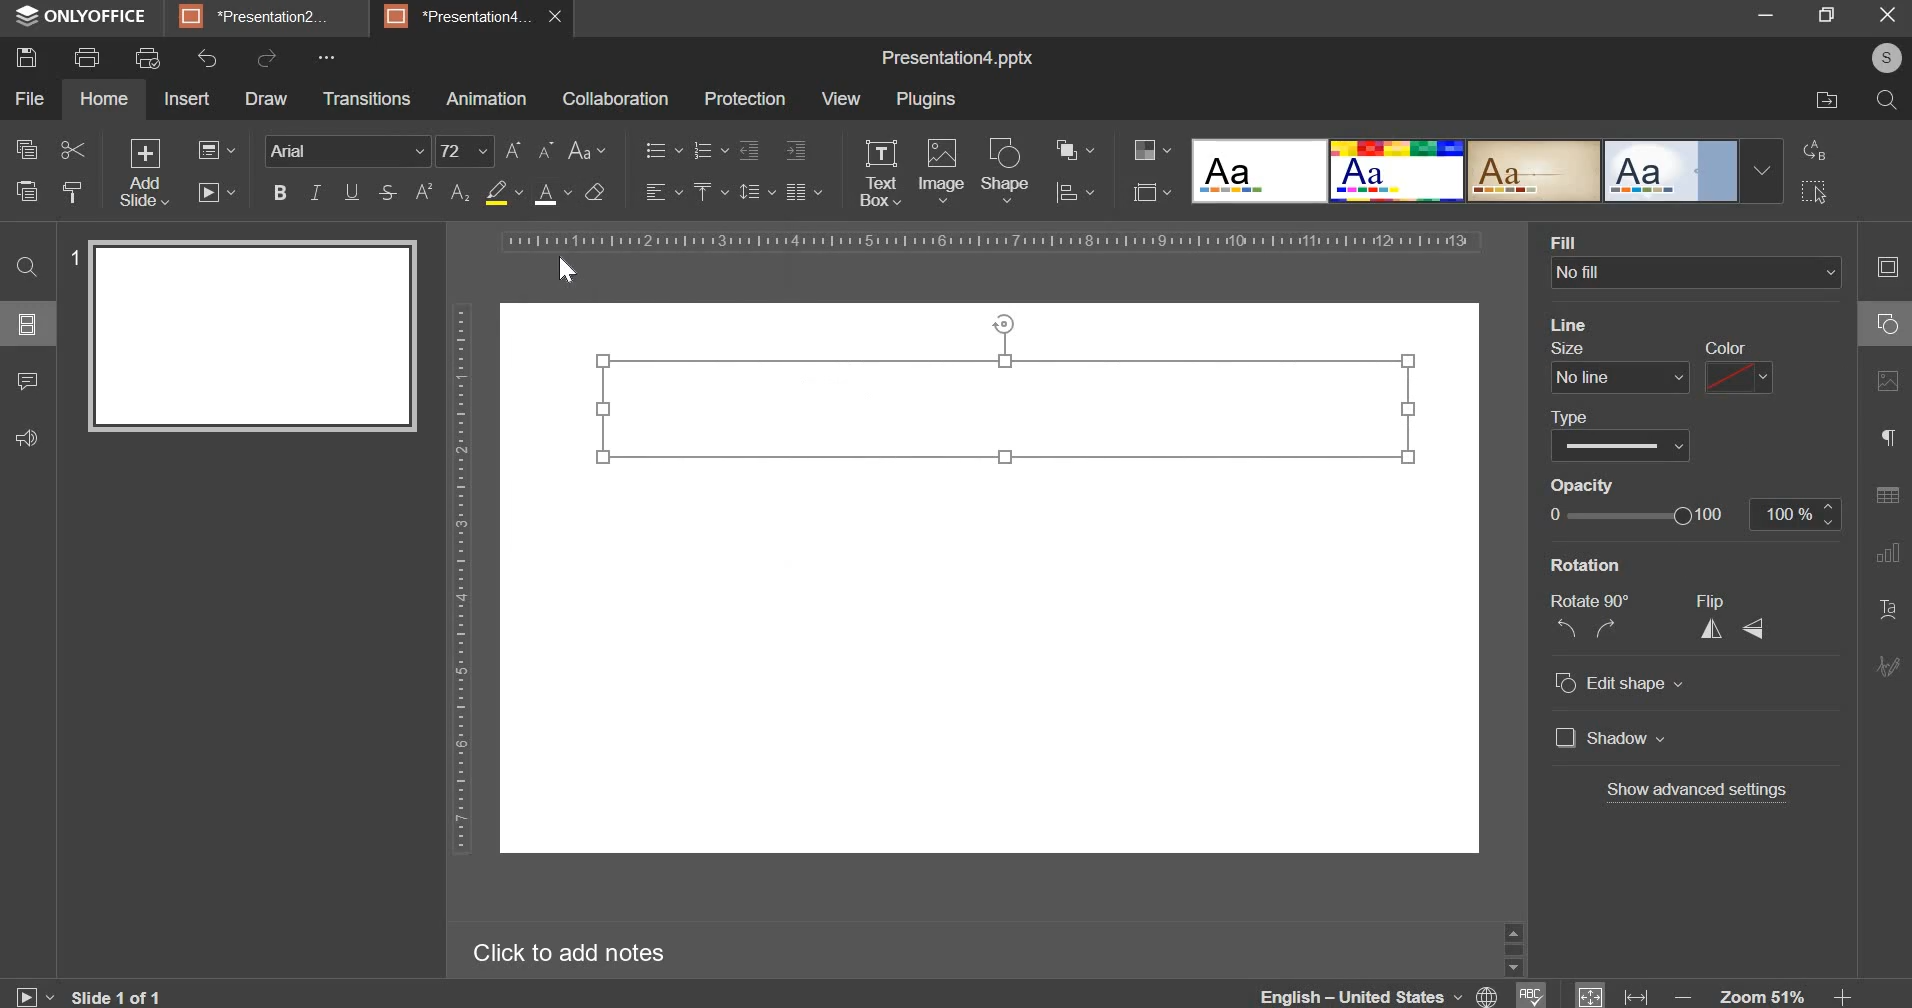 The width and height of the screenshot is (1912, 1008). What do you see at coordinates (142, 173) in the screenshot?
I see `add slides` at bounding box center [142, 173].